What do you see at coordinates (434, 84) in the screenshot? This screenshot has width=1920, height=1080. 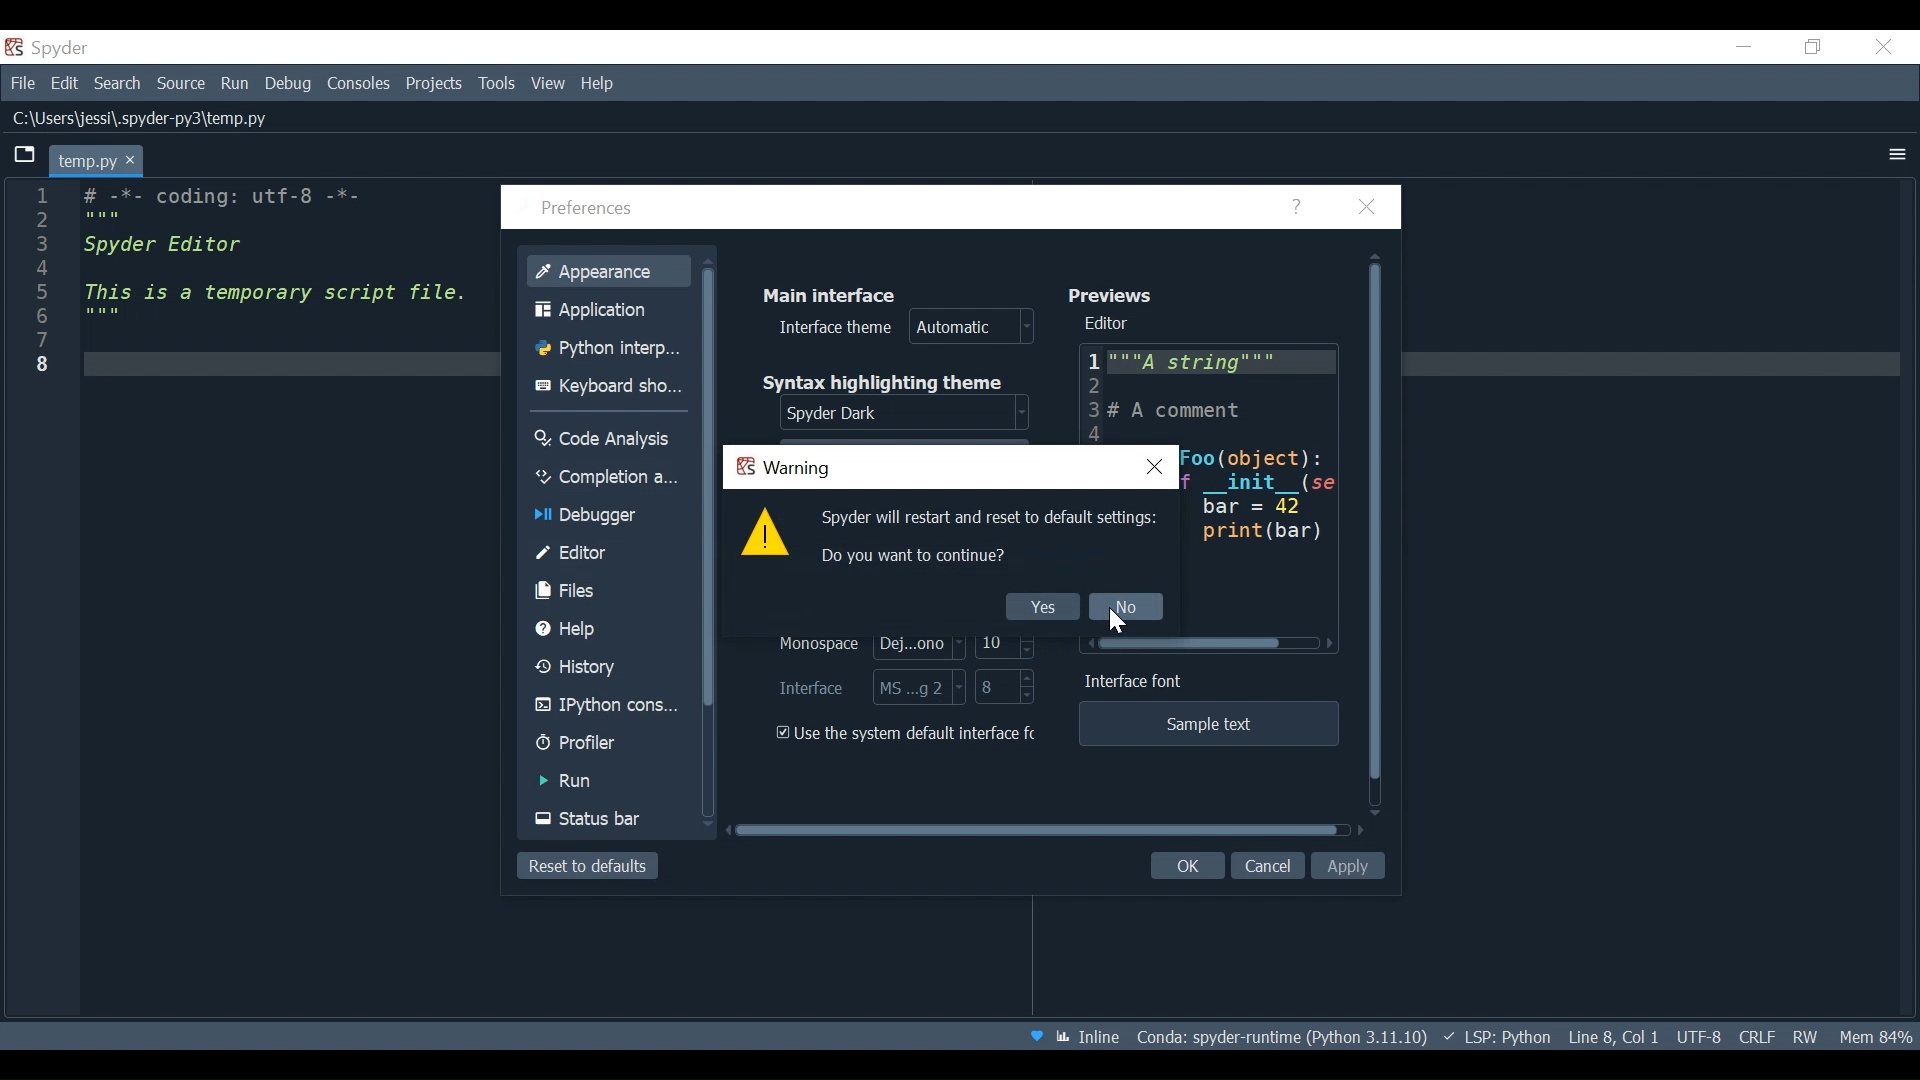 I see `Projects` at bounding box center [434, 84].